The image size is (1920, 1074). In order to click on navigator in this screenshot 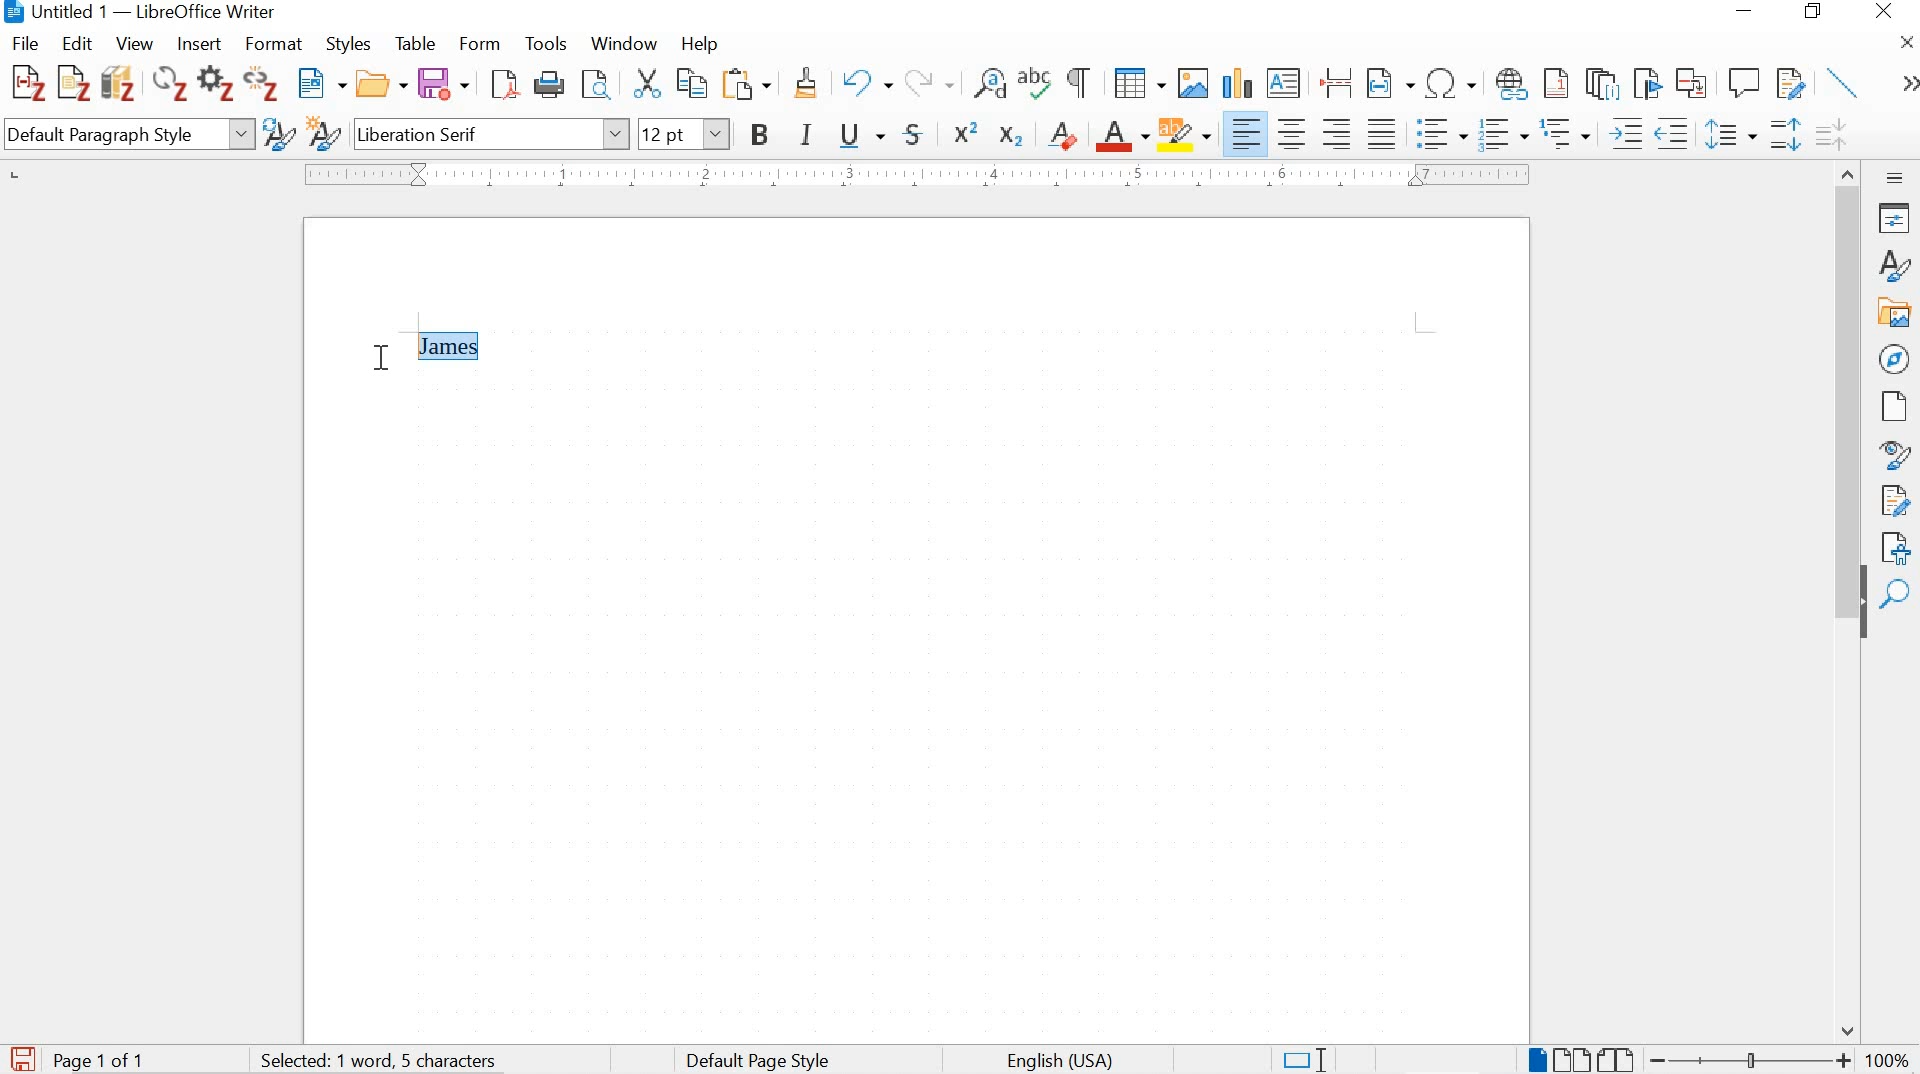, I will do `click(1897, 357)`.